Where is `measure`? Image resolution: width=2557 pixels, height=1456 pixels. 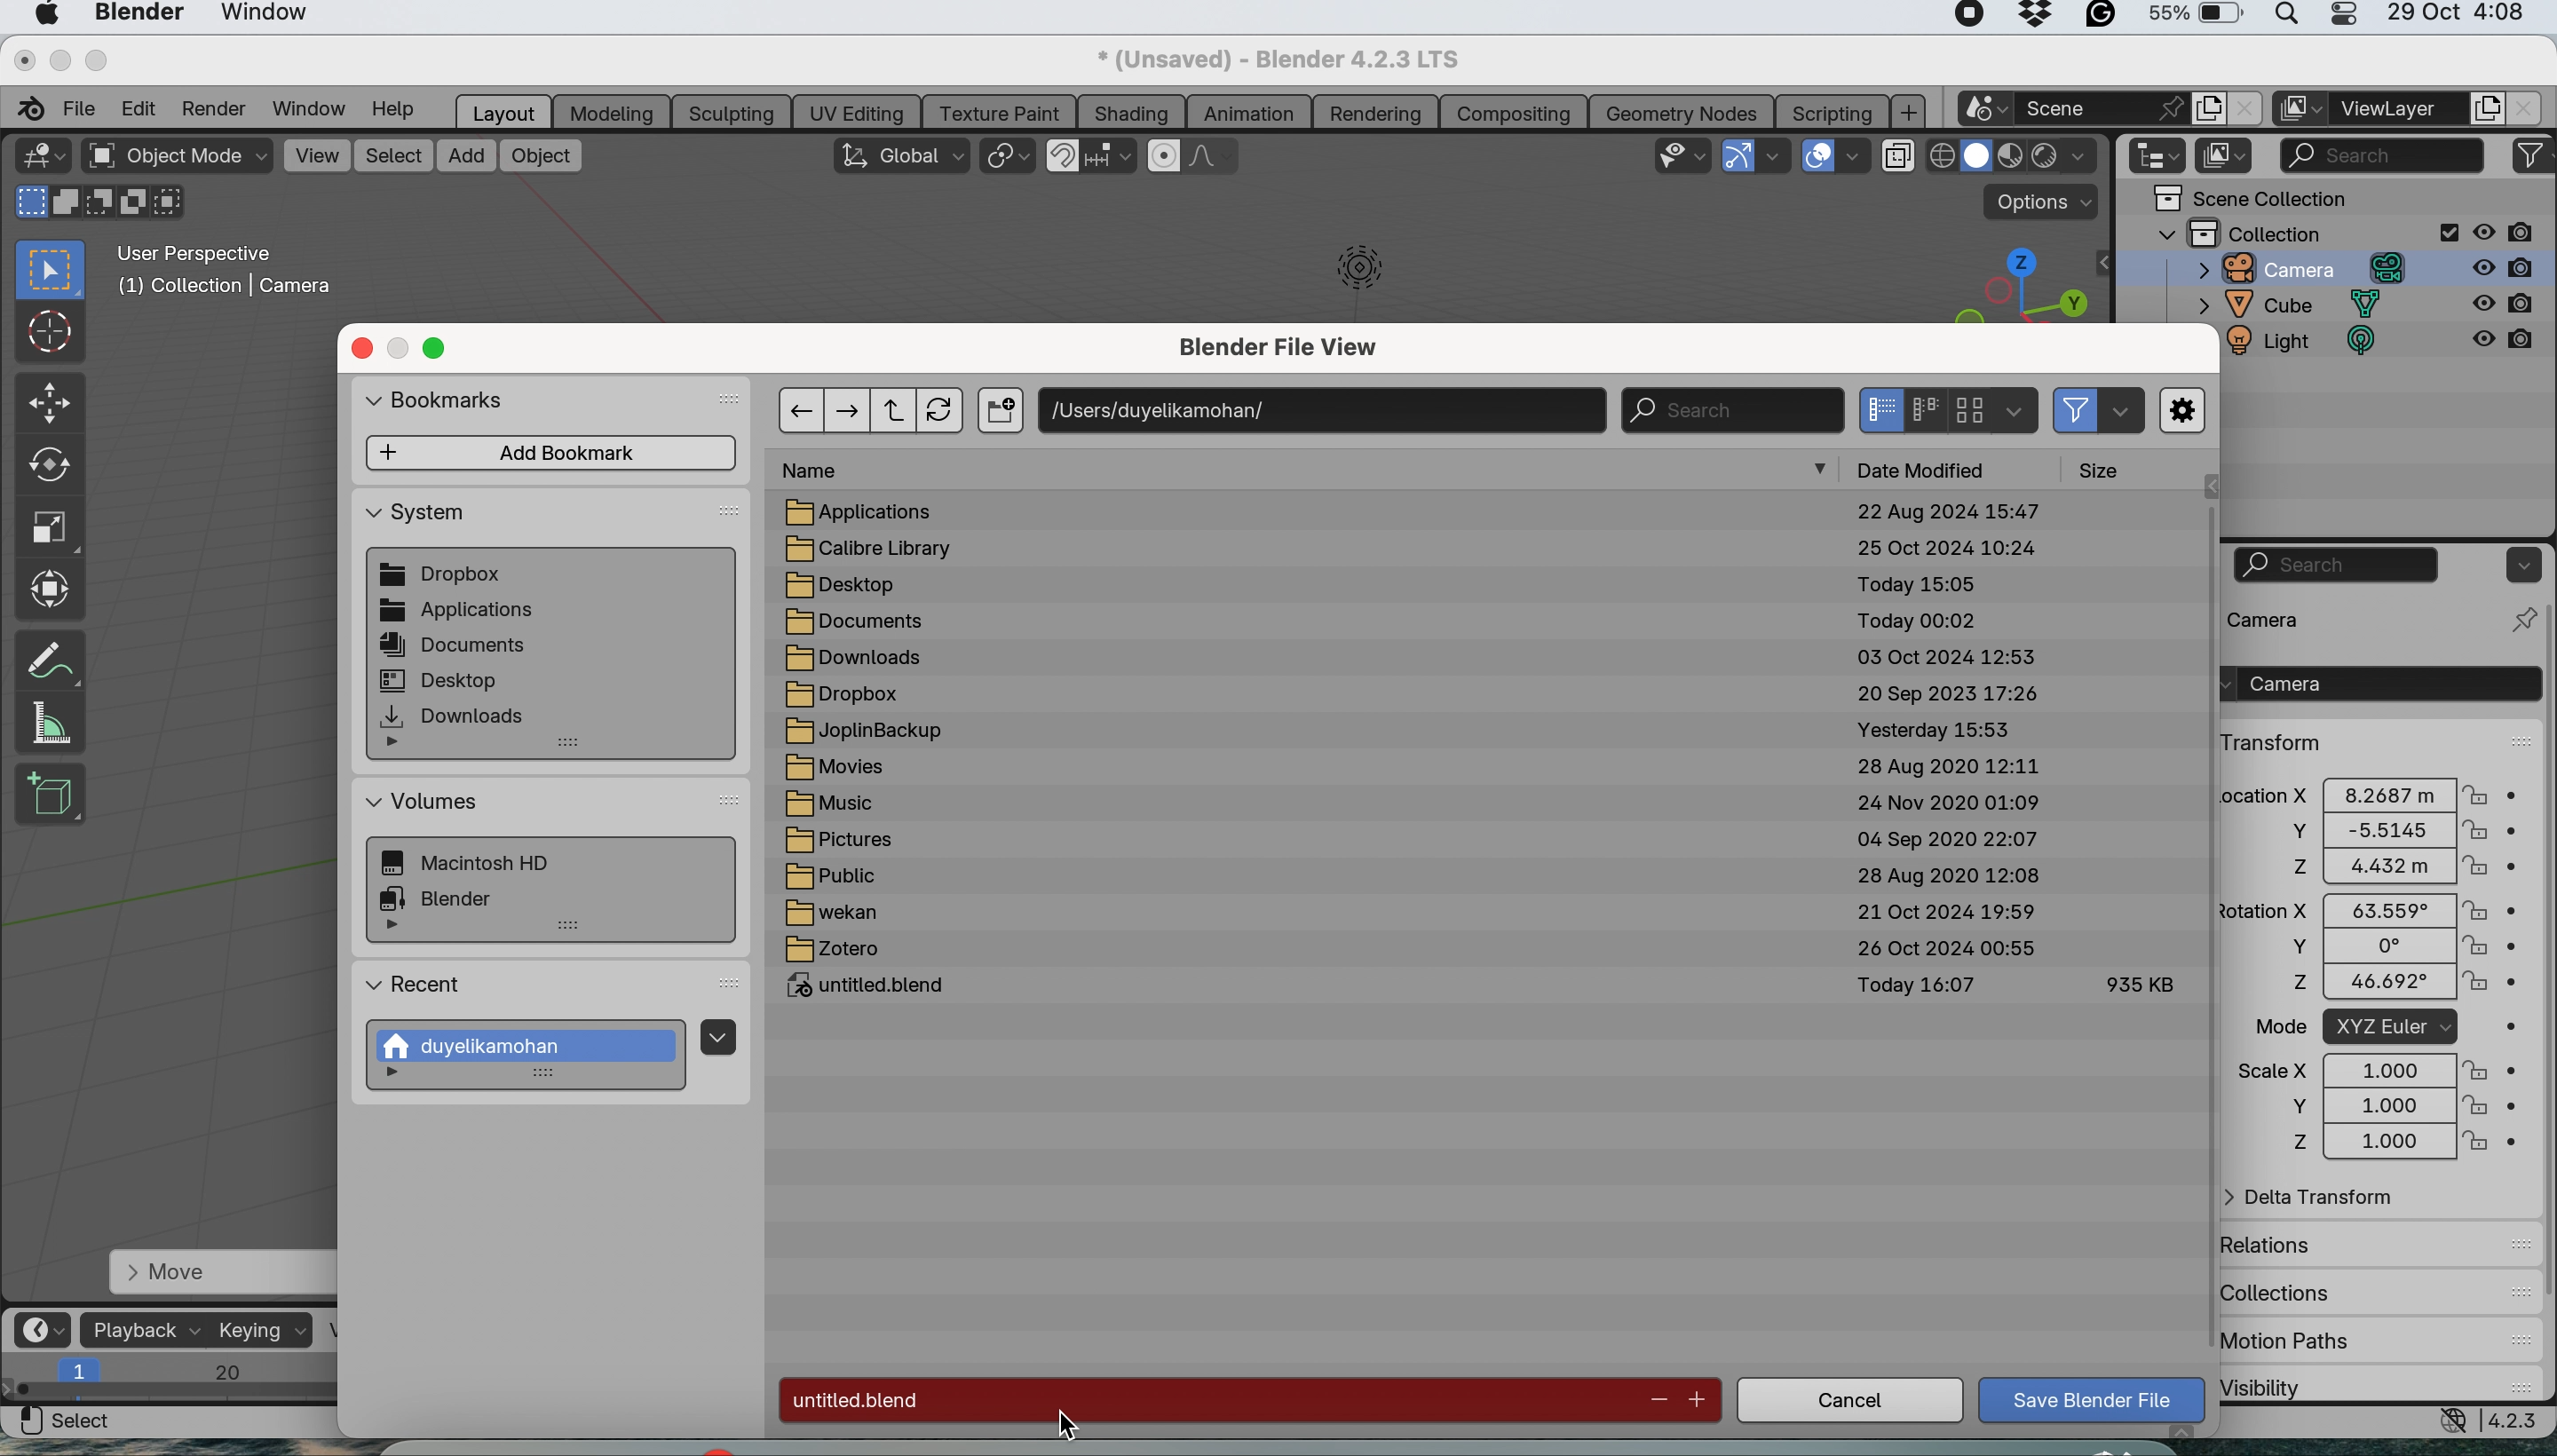
measure is located at coordinates (52, 723).